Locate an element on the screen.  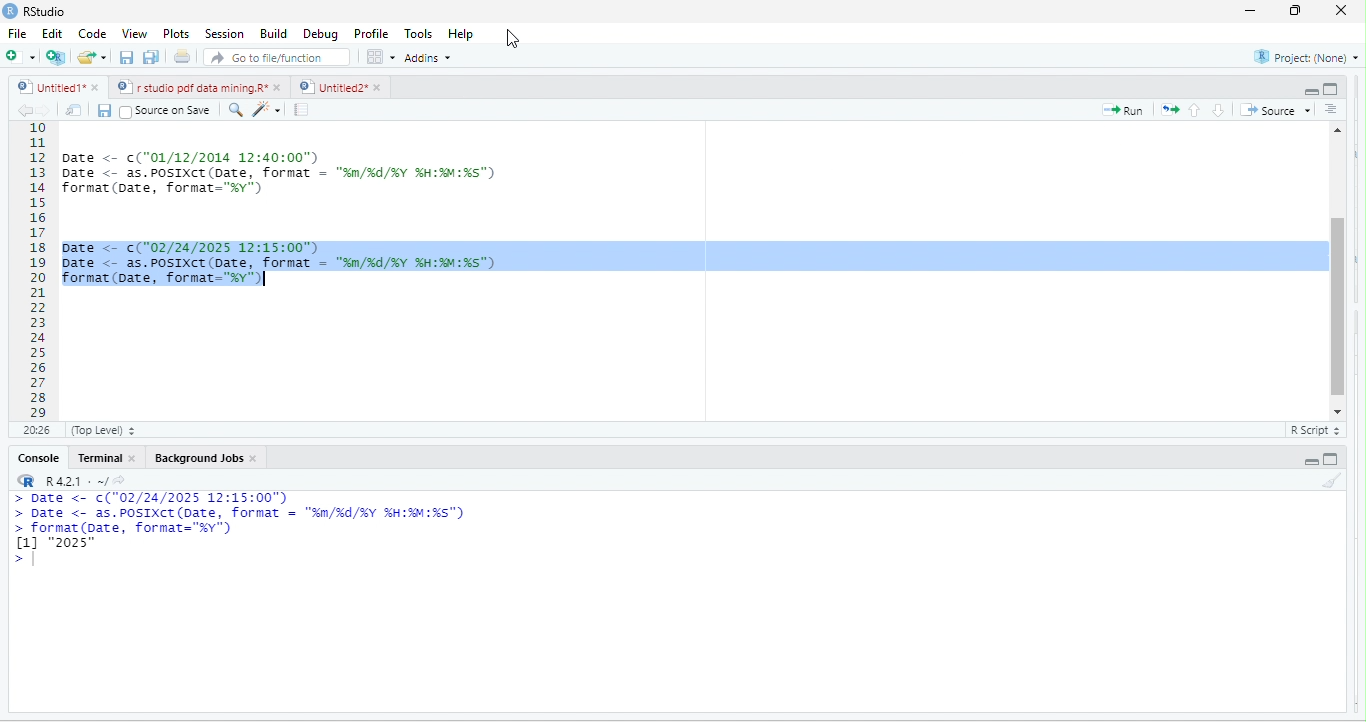
go to previous section/chunk is located at coordinates (1197, 109).